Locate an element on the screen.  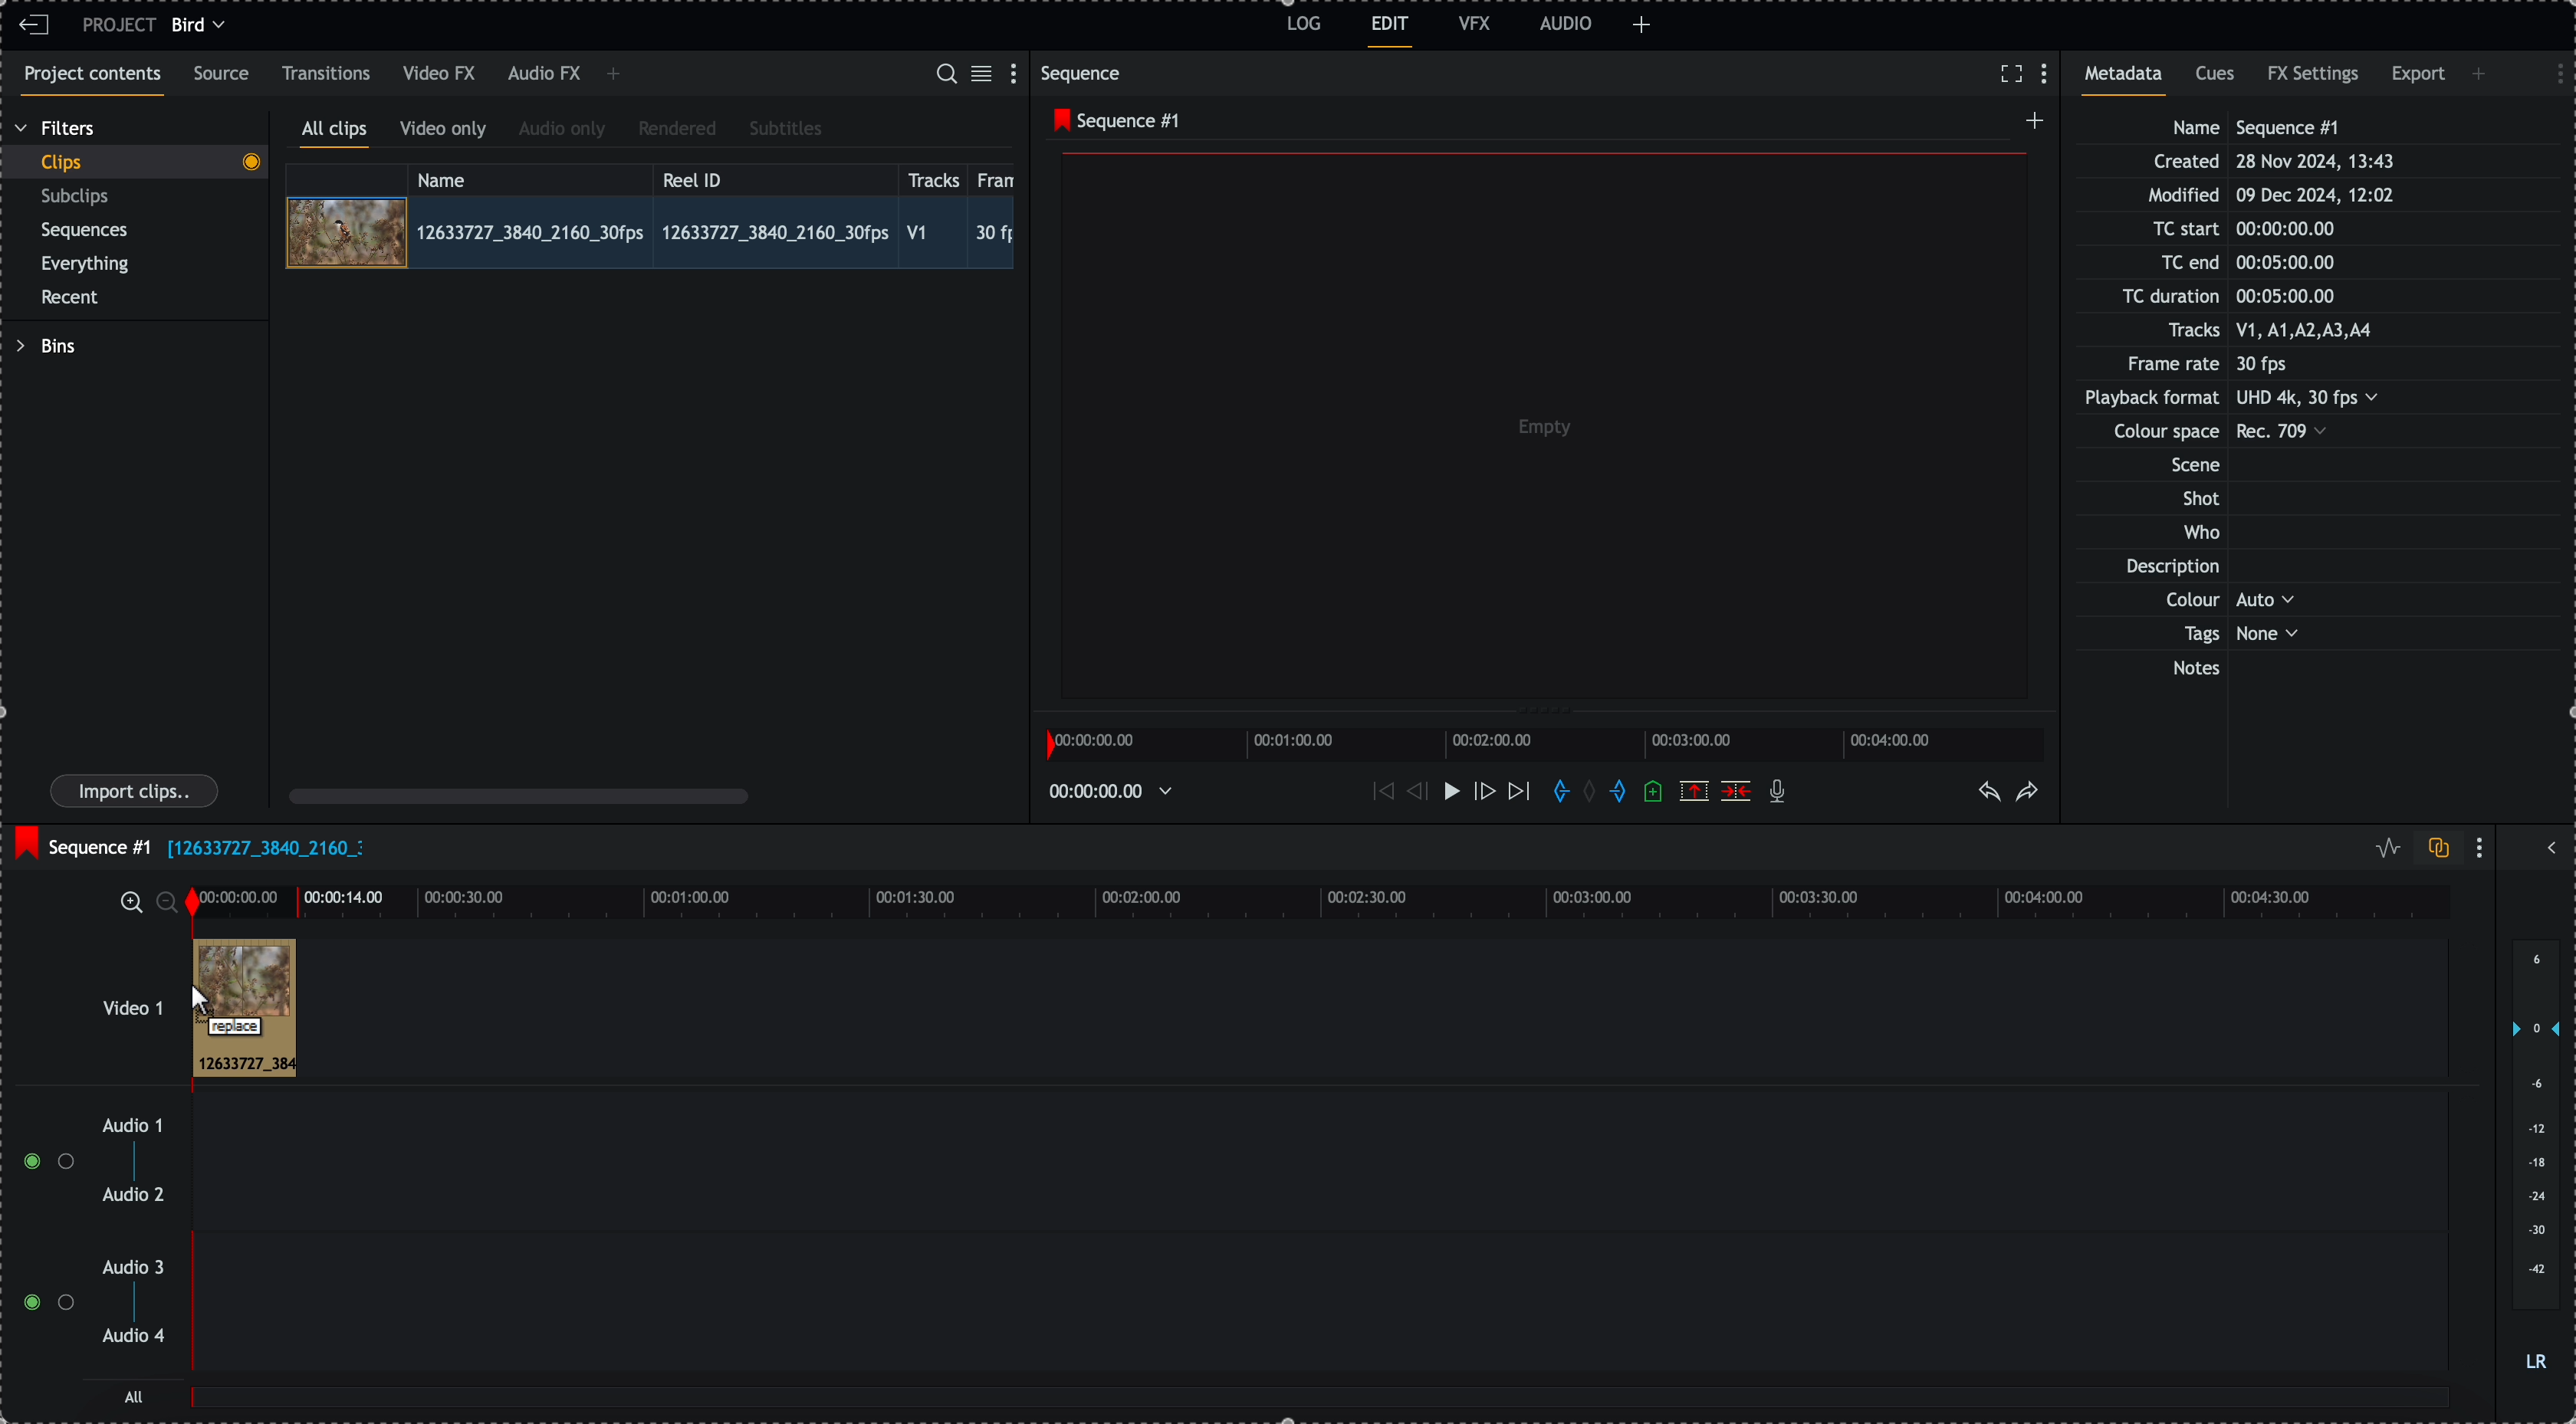
file is located at coordinates (265, 850).